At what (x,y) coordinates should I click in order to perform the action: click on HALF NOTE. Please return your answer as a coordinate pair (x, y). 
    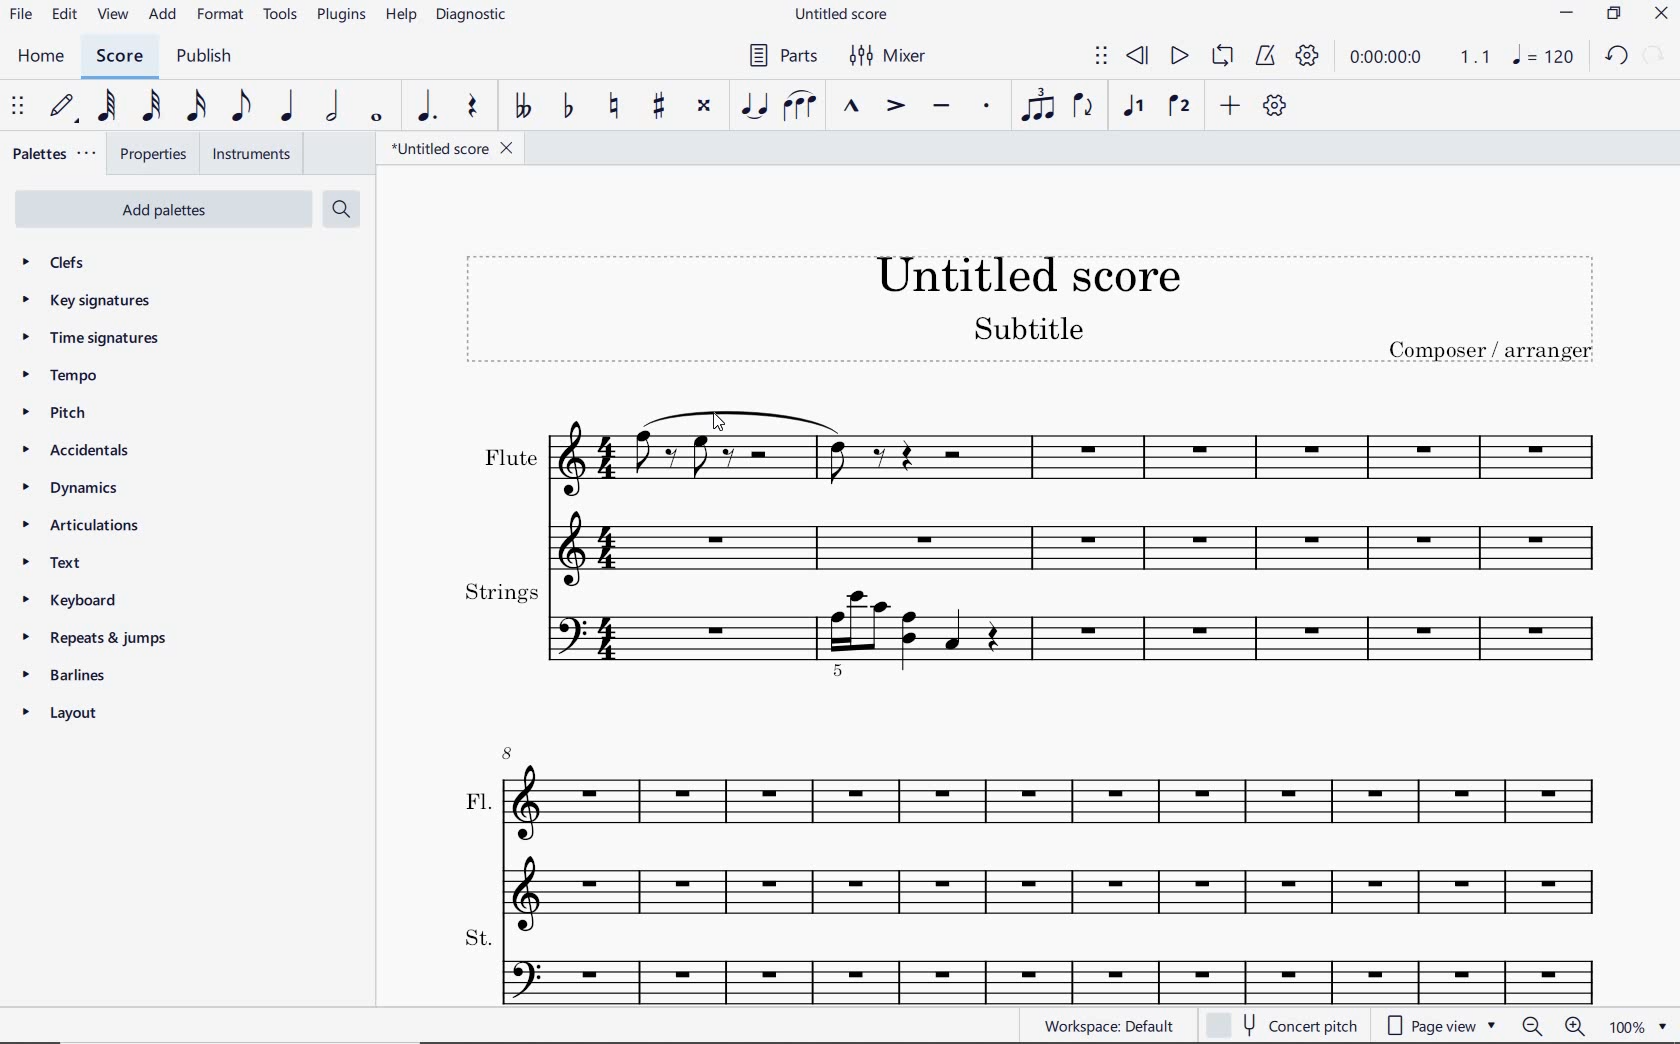
    Looking at the image, I should click on (337, 107).